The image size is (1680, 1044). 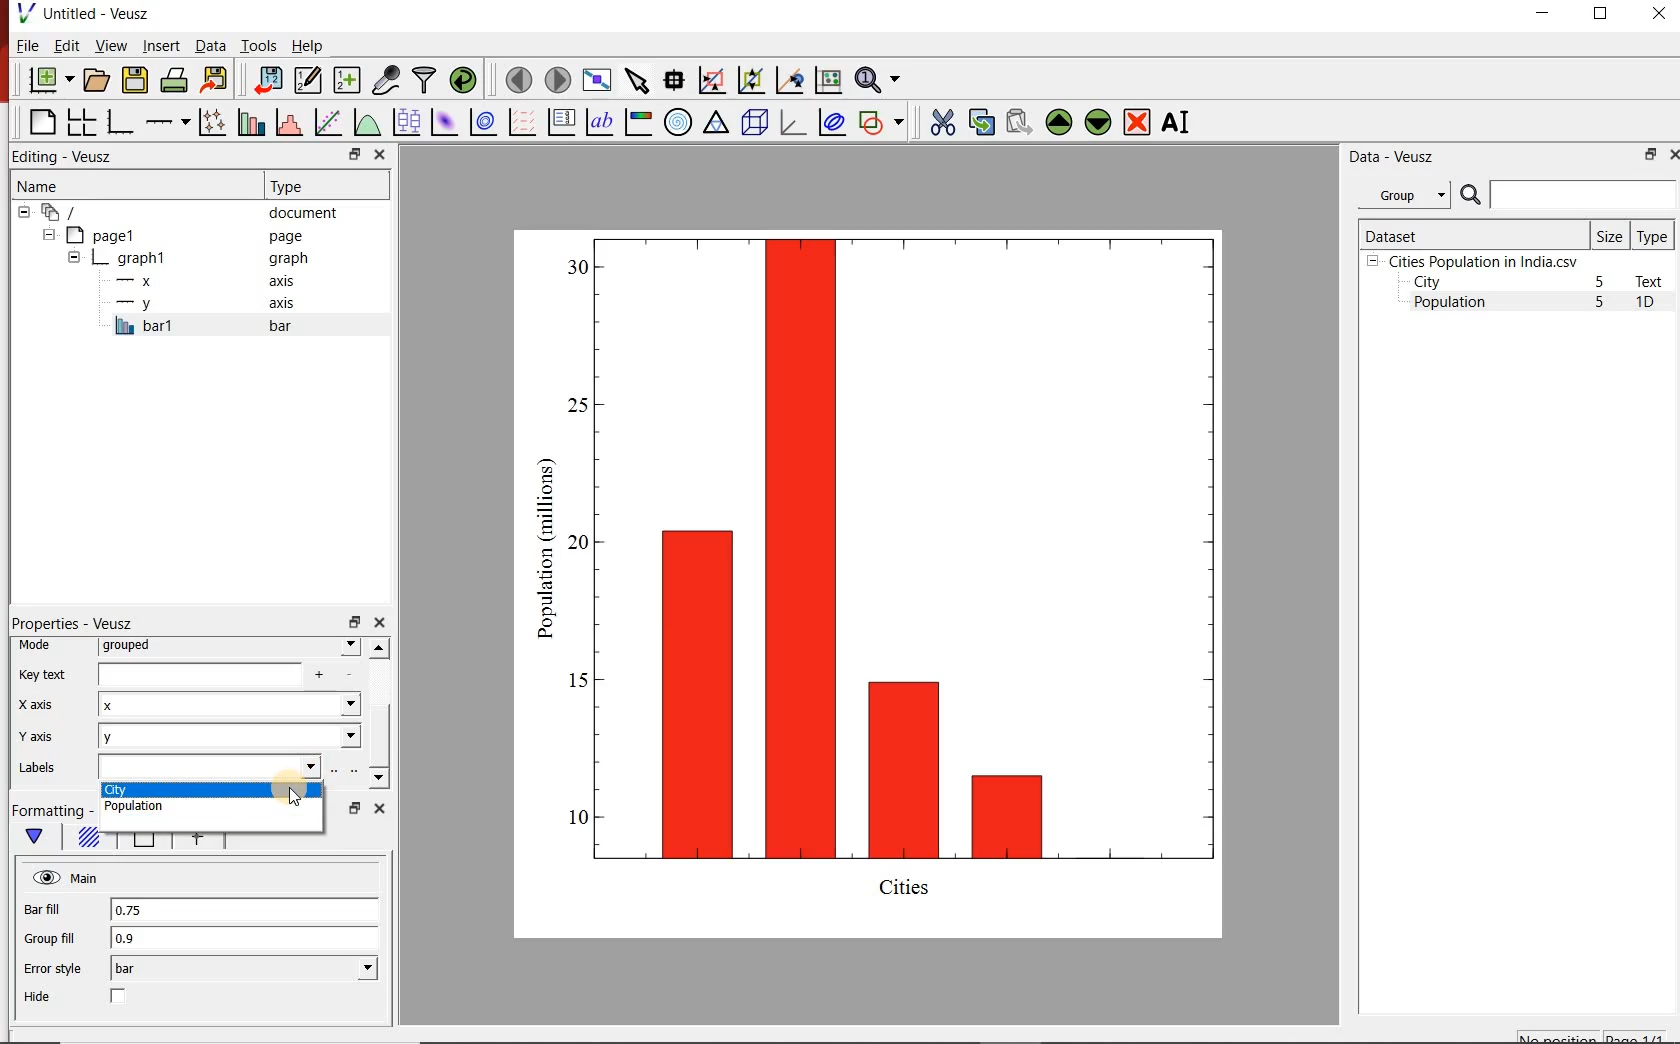 I want to click on 0.75, so click(x=243, y=911).